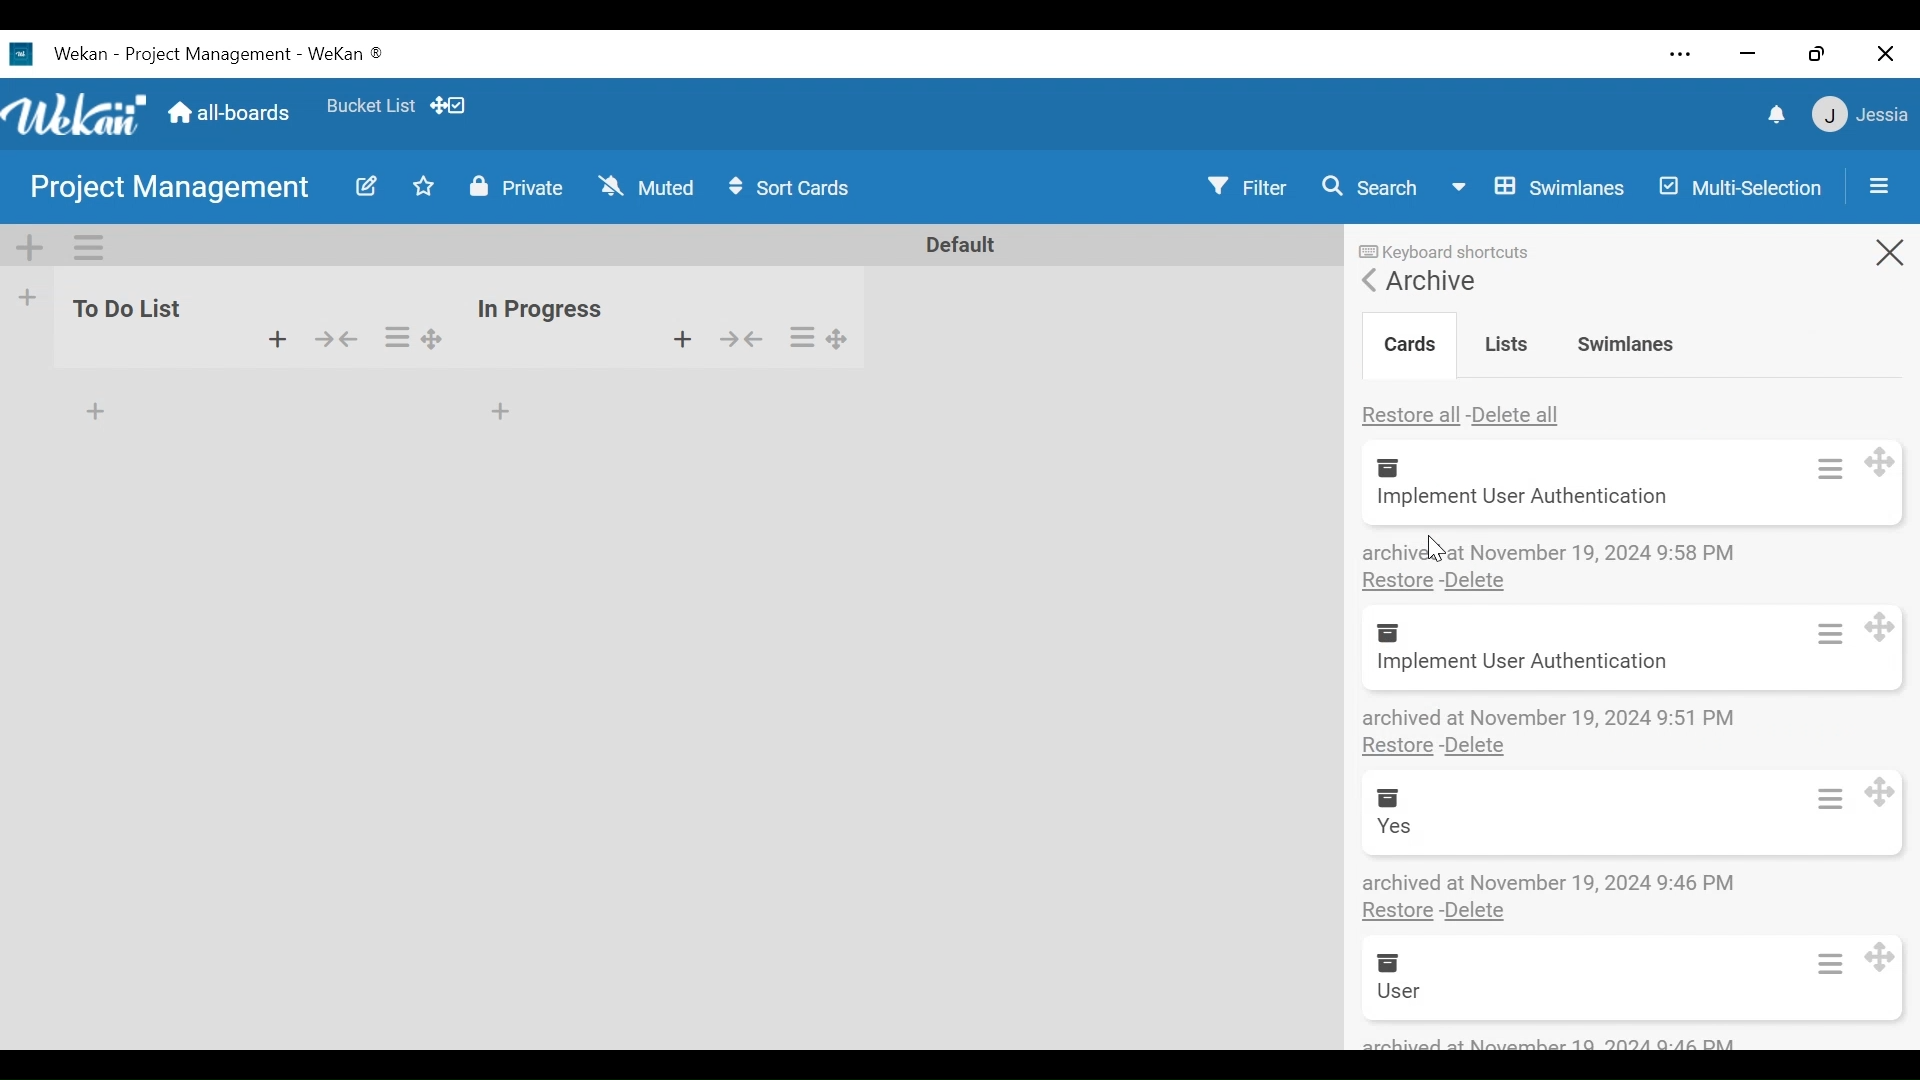 This screenshot has width=1920, height=1080. Describe the element at coordinates (1570, 716) in the screenshot. I see `Archive details` at that location.